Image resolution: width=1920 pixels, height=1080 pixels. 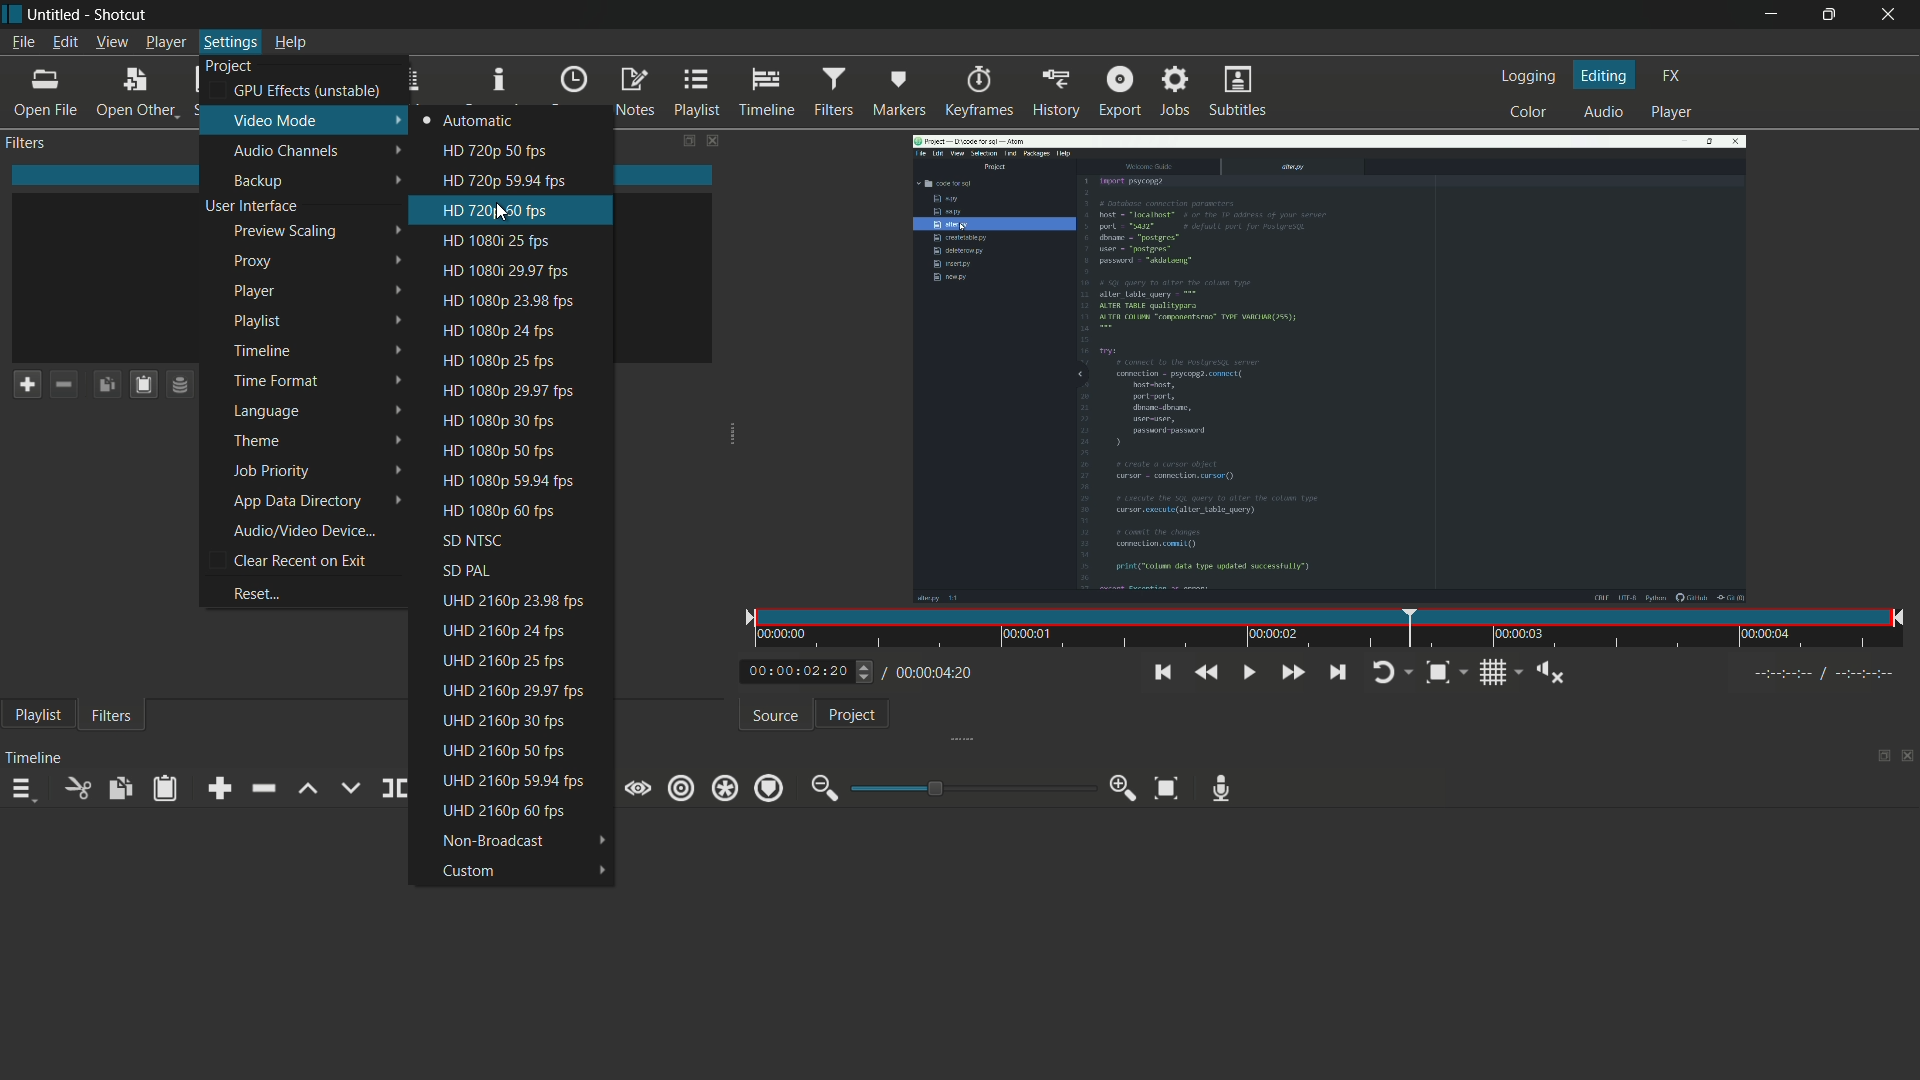 I want to click on total time, so click(x=932, y=673).